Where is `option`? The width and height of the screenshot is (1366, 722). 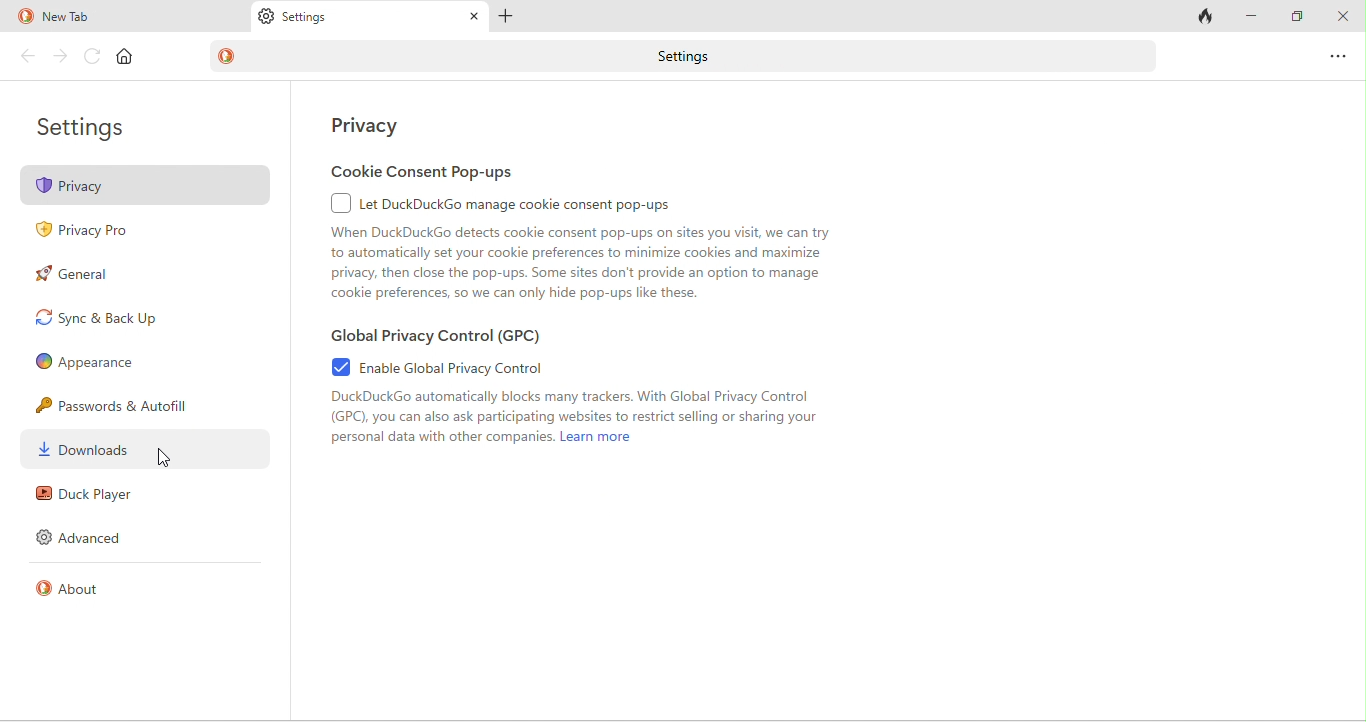
option is located at coordinates (1339, 62).